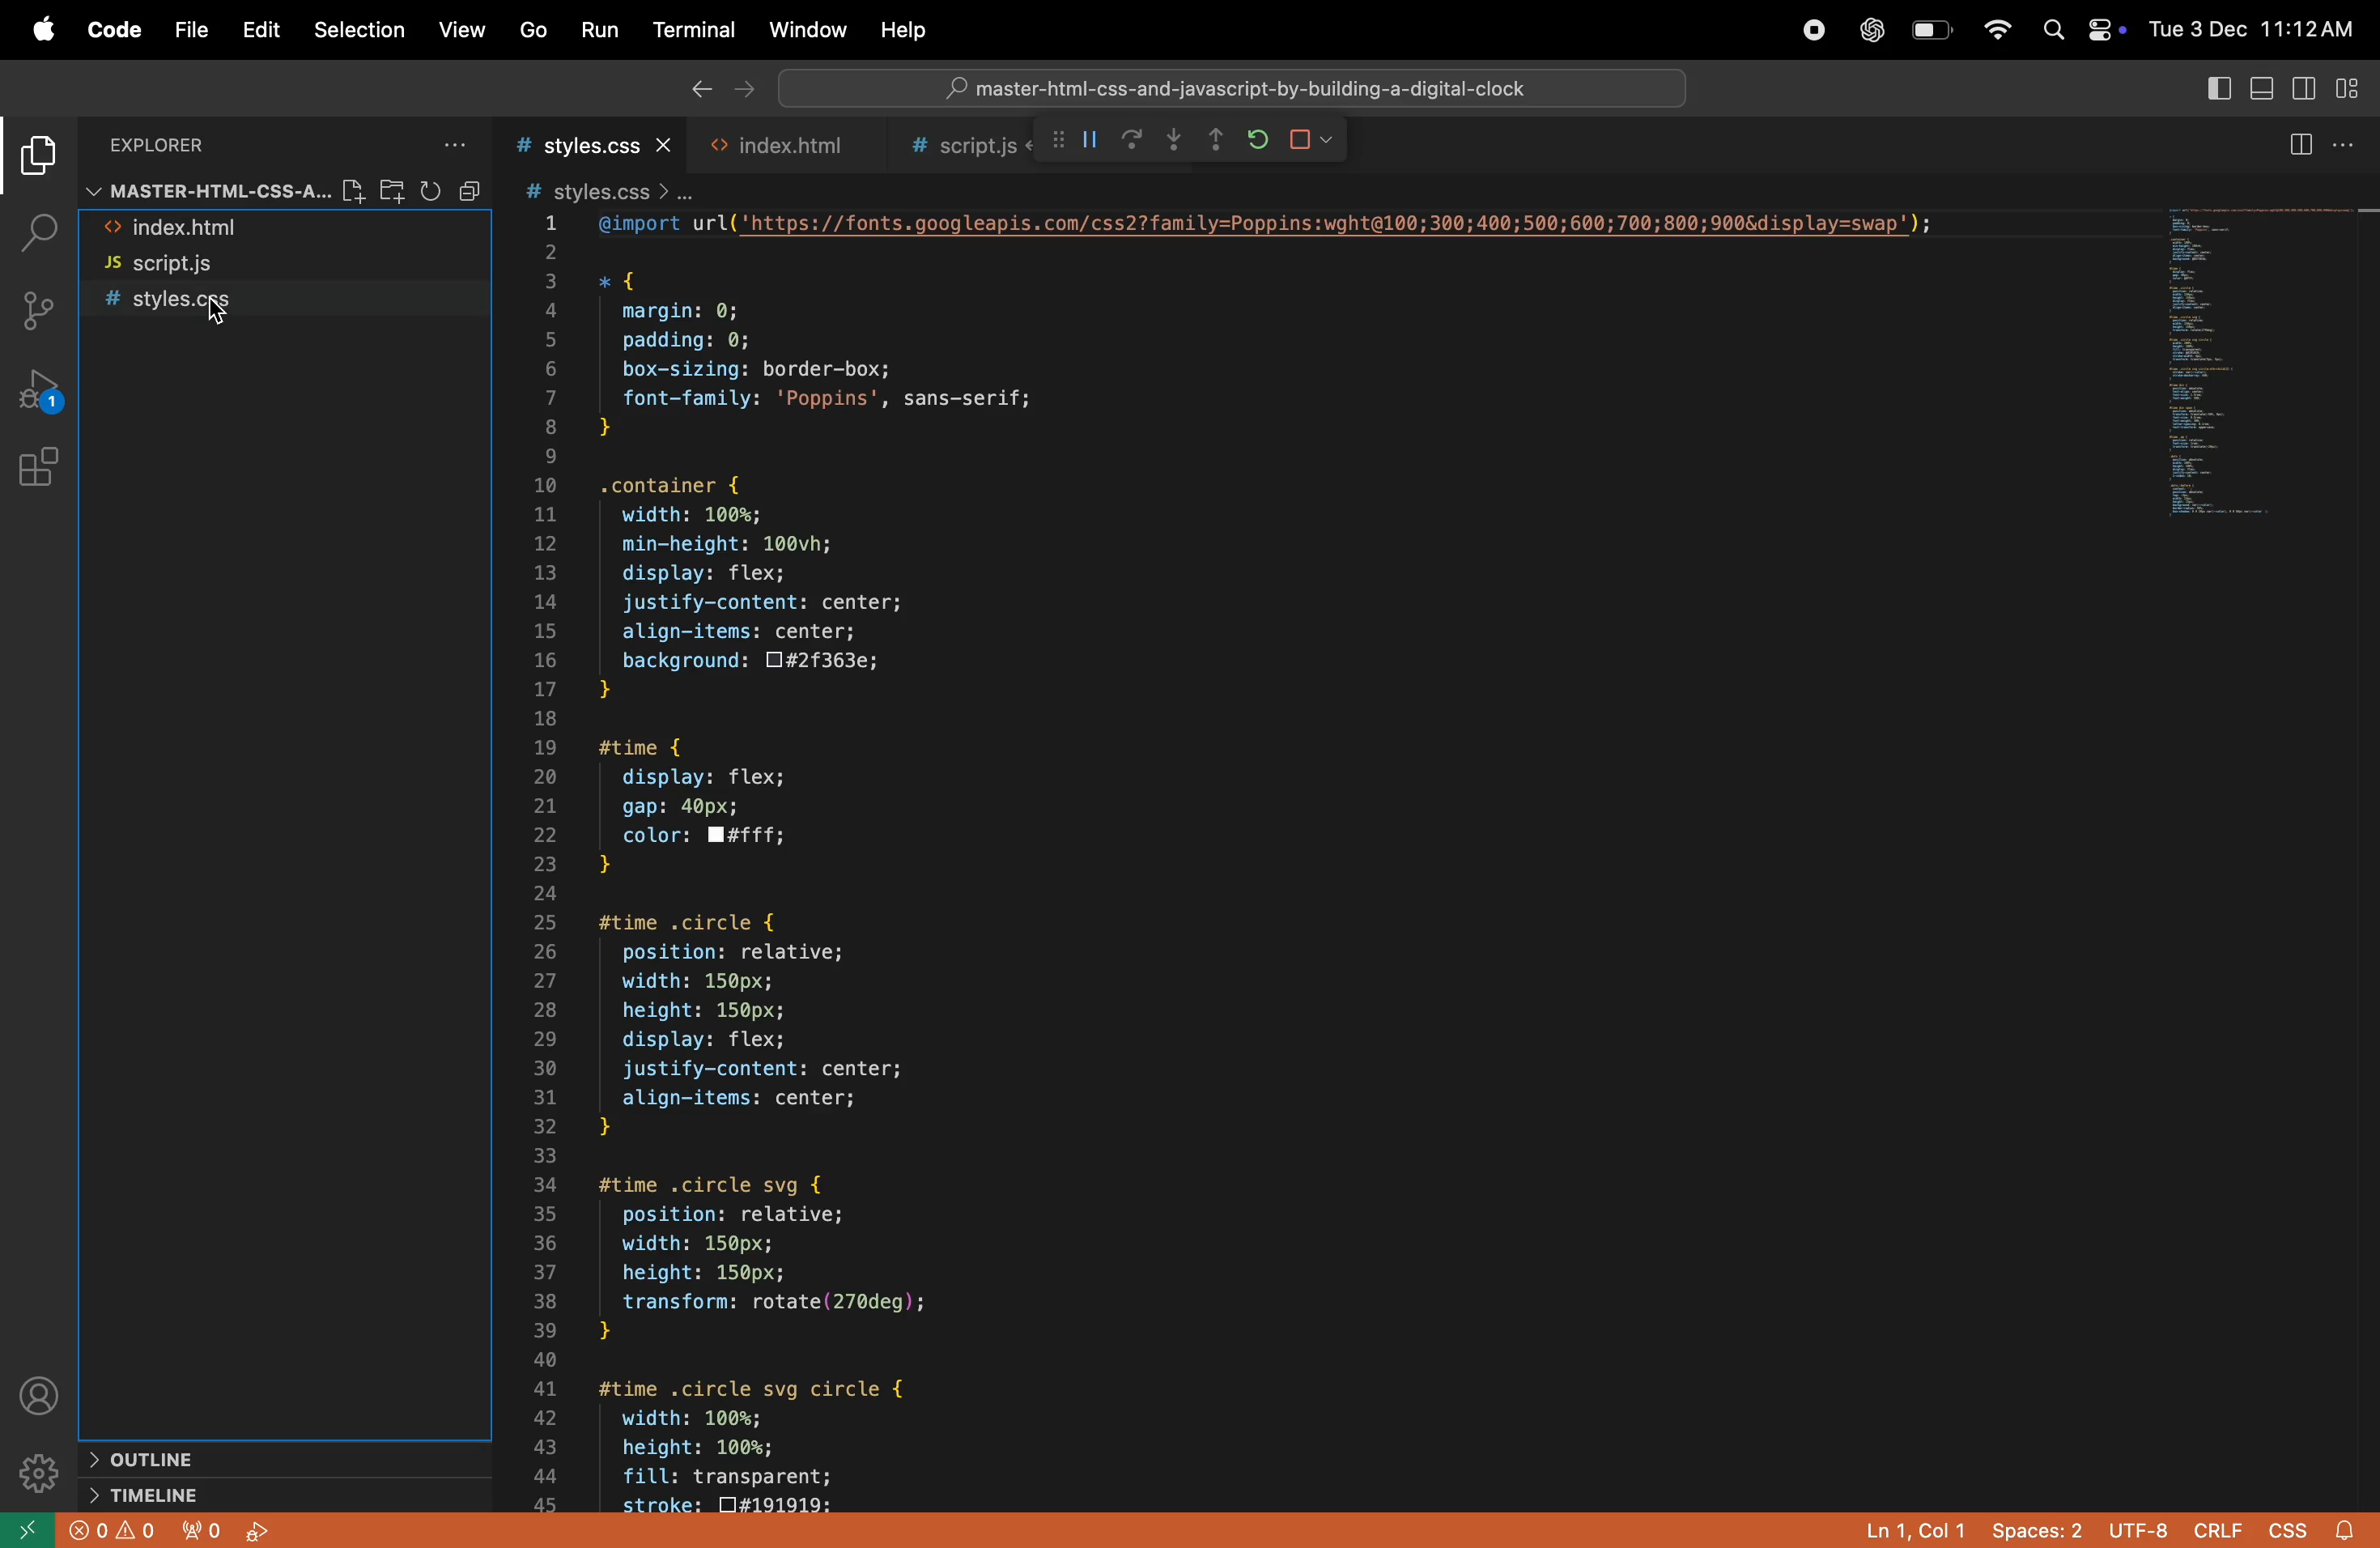 This screenshot has width=2380, height=1548. I want to click on date and time, so click(2256, 29).